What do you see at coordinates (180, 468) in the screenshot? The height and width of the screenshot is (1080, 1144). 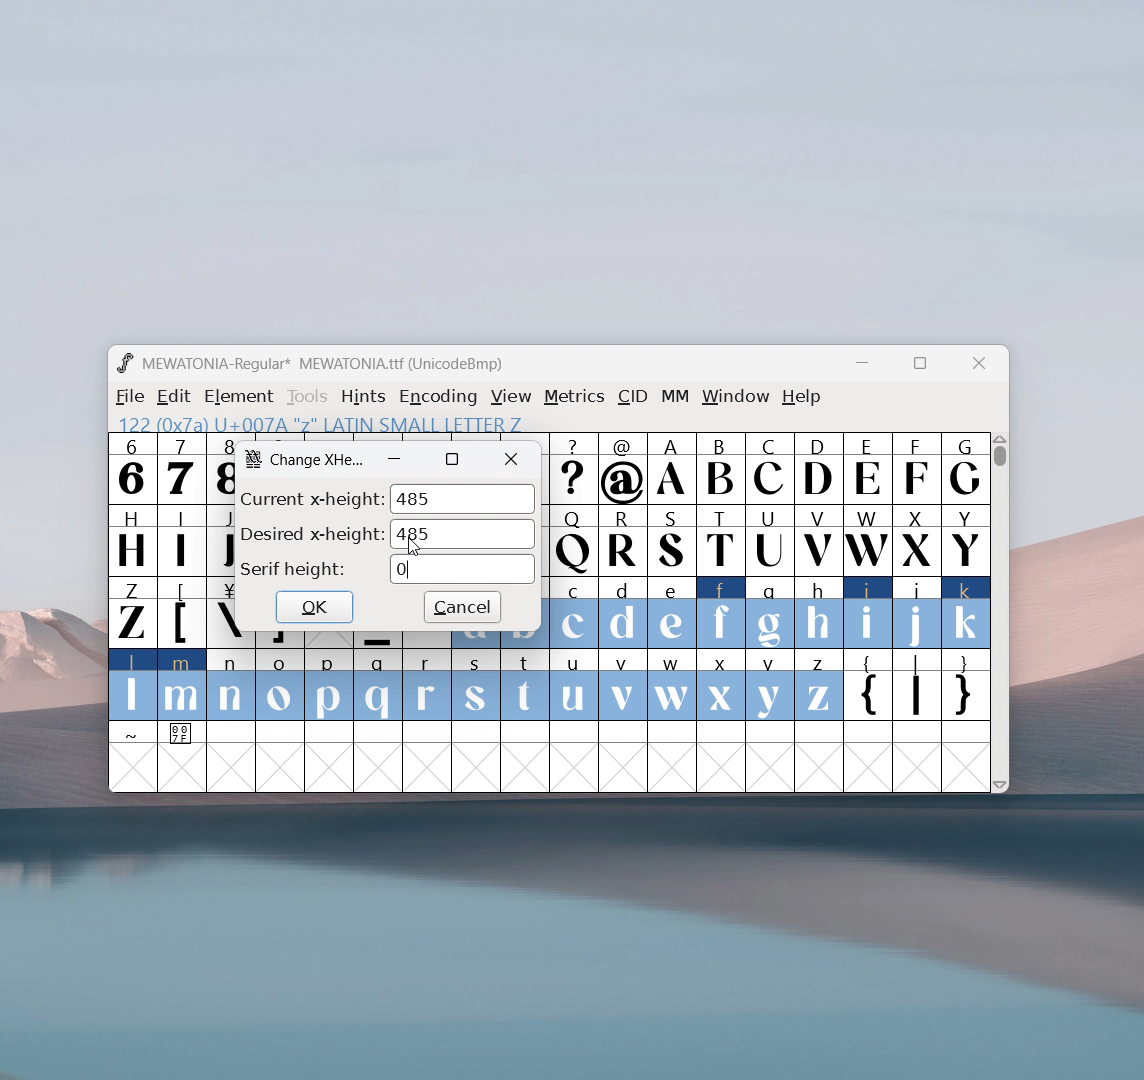 I see `7` at bounding box center [180, 468].